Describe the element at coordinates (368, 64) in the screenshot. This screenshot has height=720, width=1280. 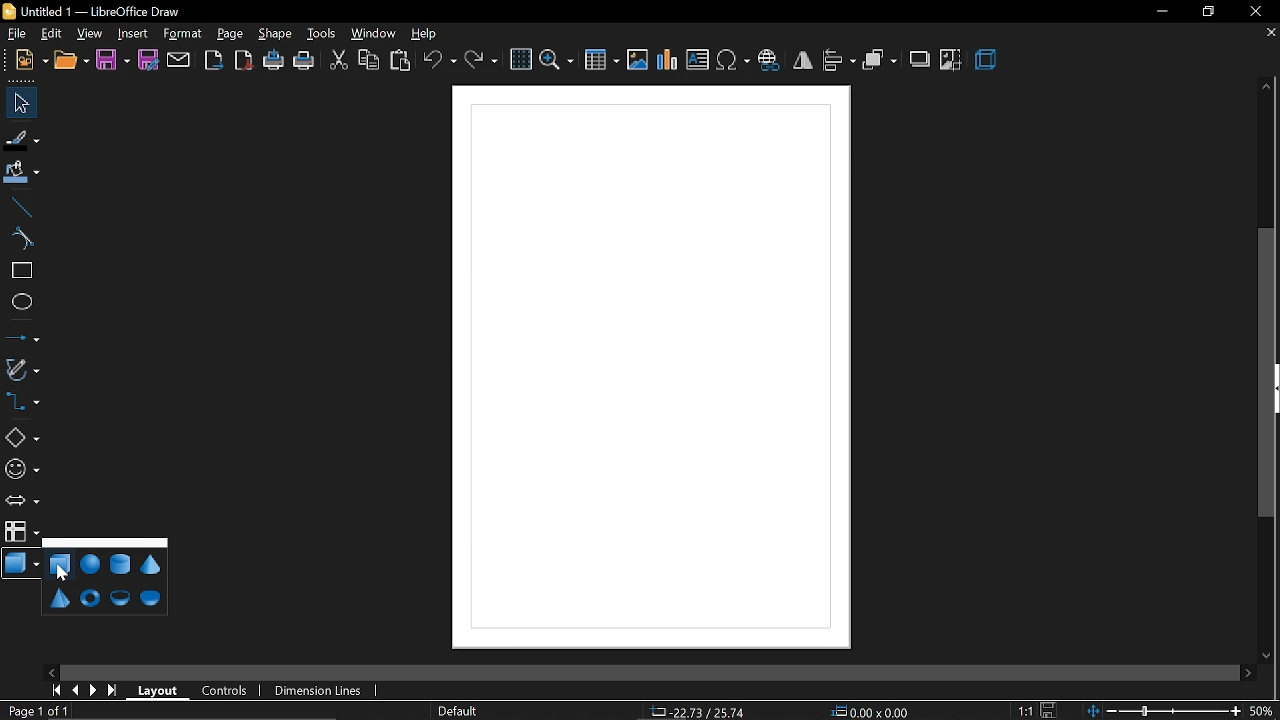
I see `copy` at that location.